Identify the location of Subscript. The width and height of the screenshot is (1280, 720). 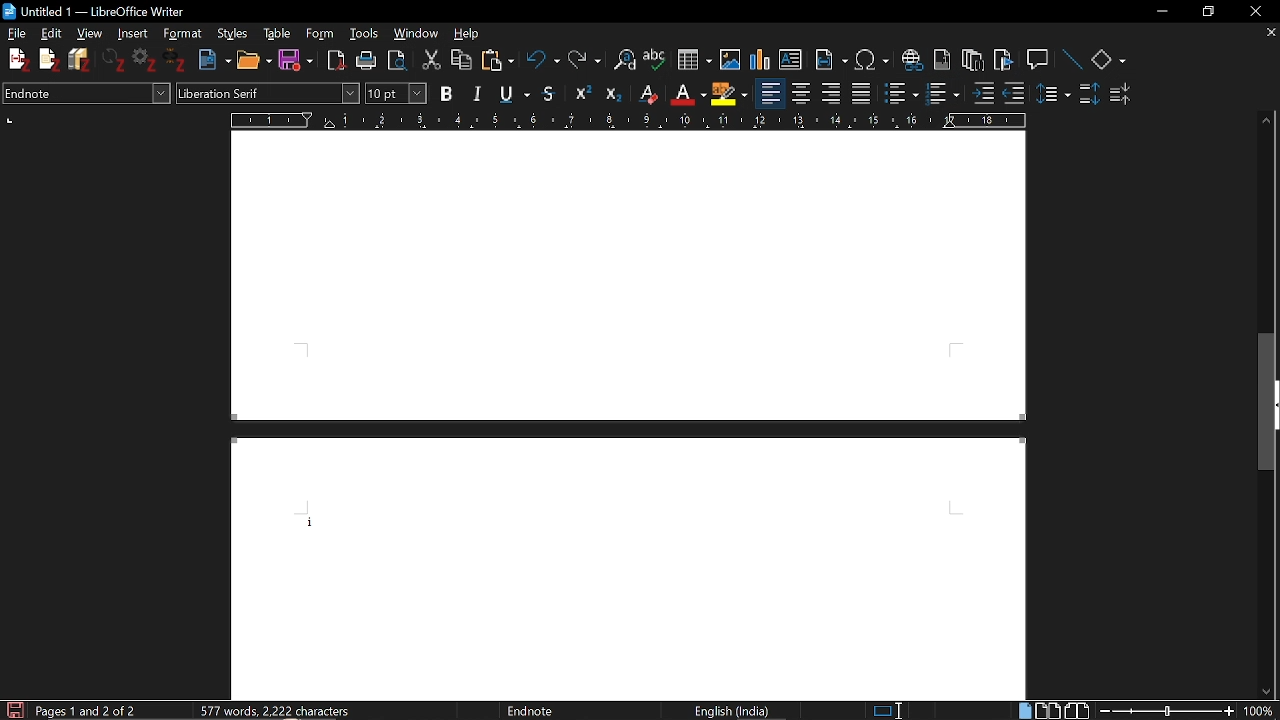
(614, 95).